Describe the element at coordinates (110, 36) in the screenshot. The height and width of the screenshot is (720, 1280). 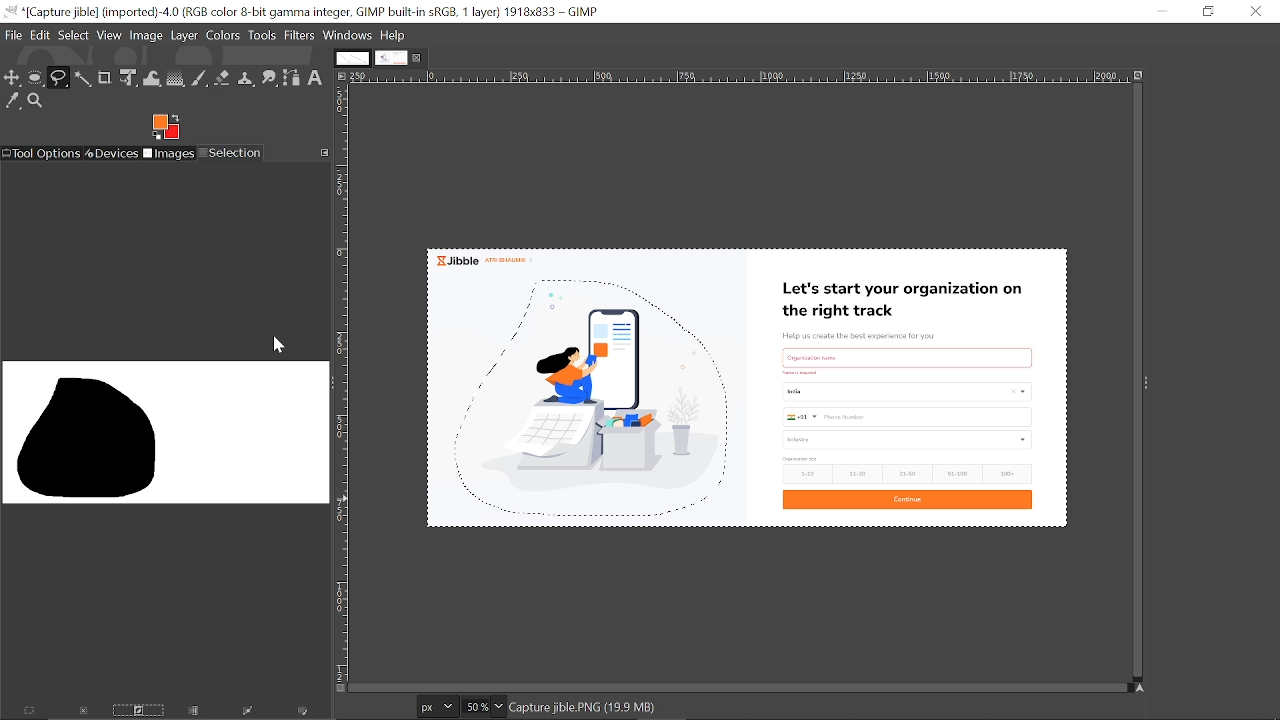
I see `View` at that location.